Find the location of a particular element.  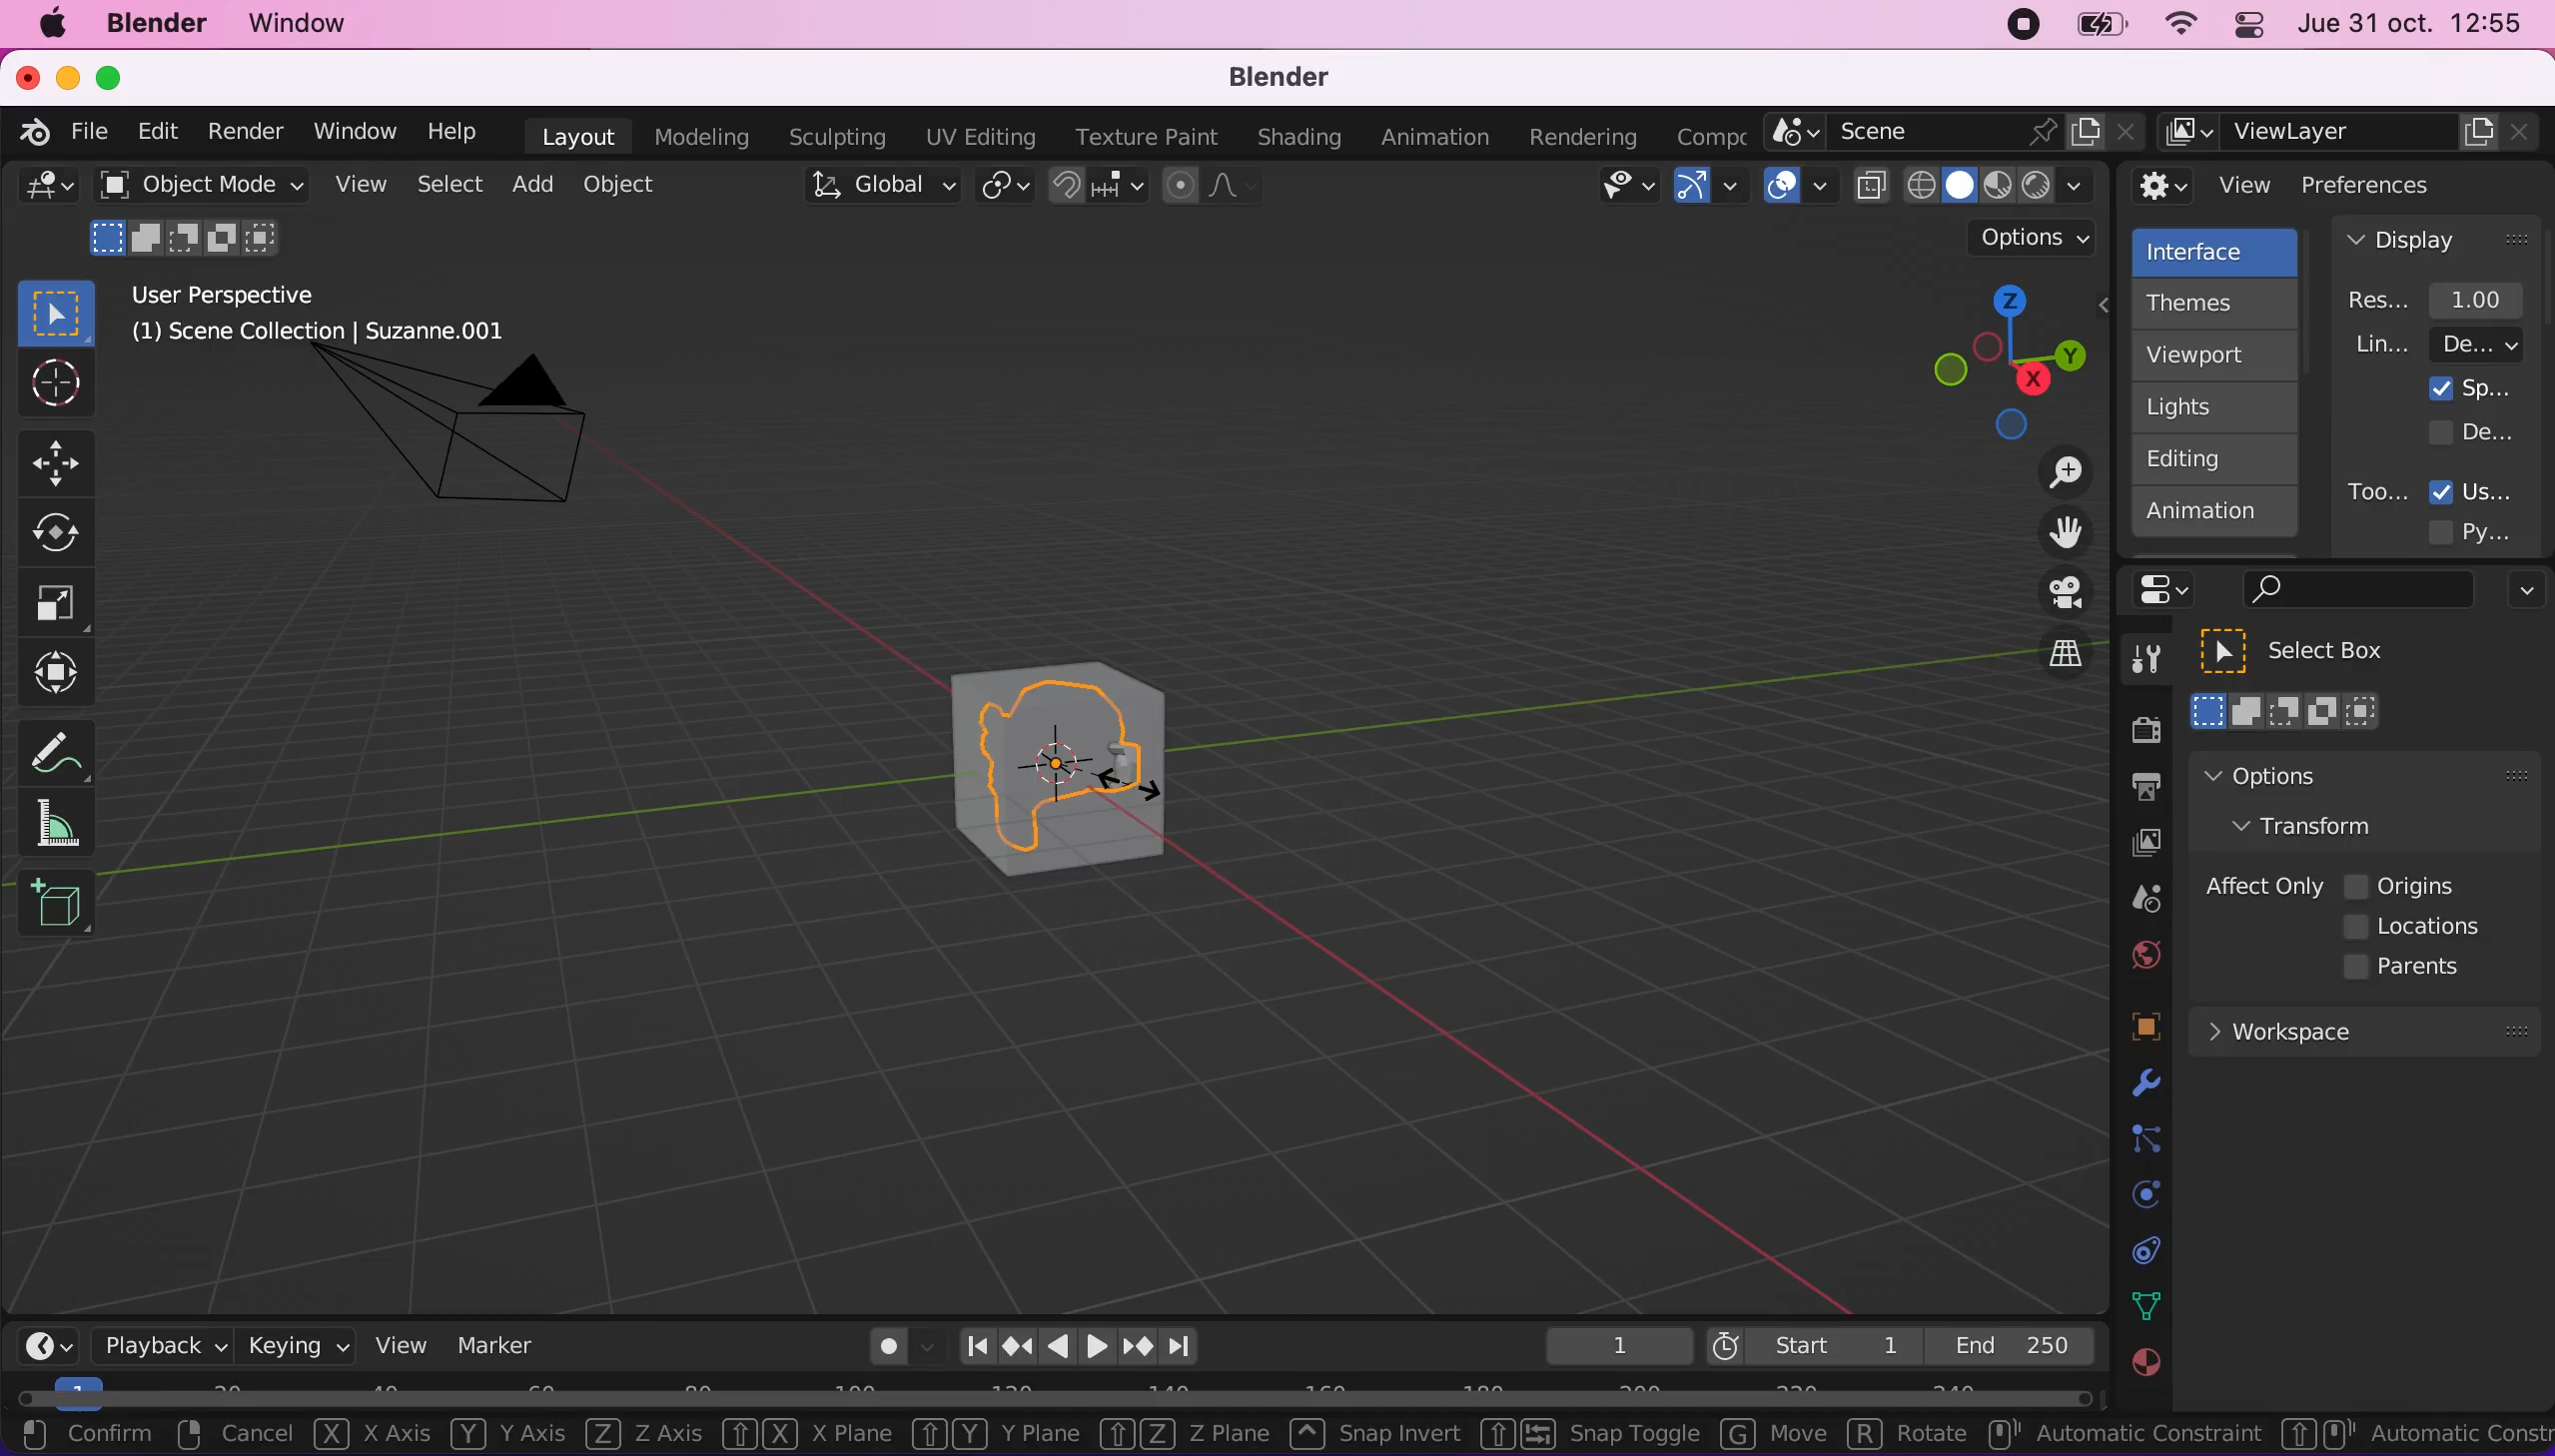

object mode is located at coordinates (195, 184).